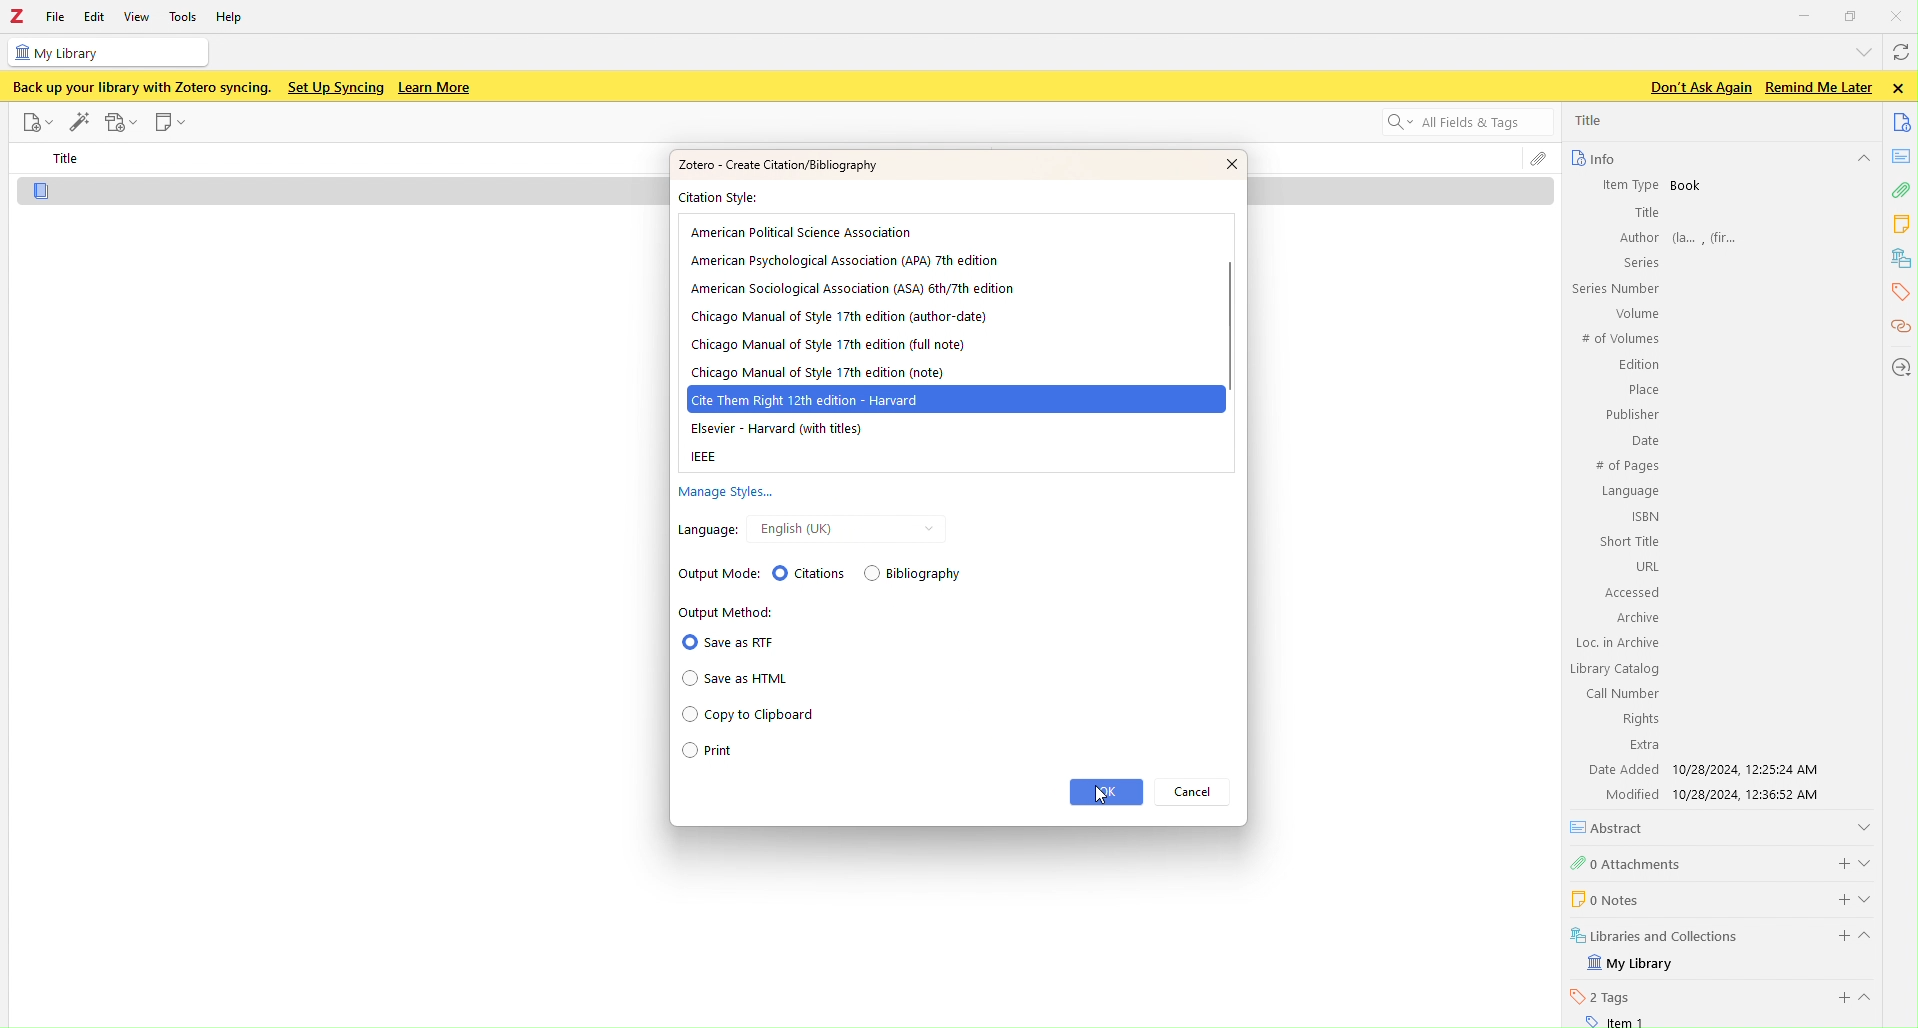  I want to click on Call Number, so click(1621, 693).